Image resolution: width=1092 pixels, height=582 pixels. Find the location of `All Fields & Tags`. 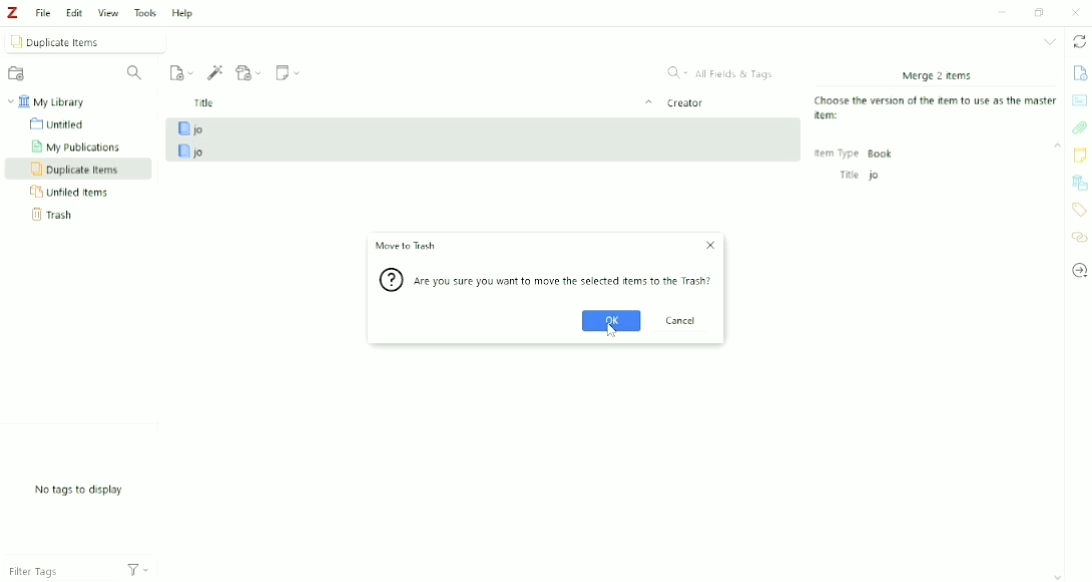

All Fields & Tags is located at coordinates (721, 72).